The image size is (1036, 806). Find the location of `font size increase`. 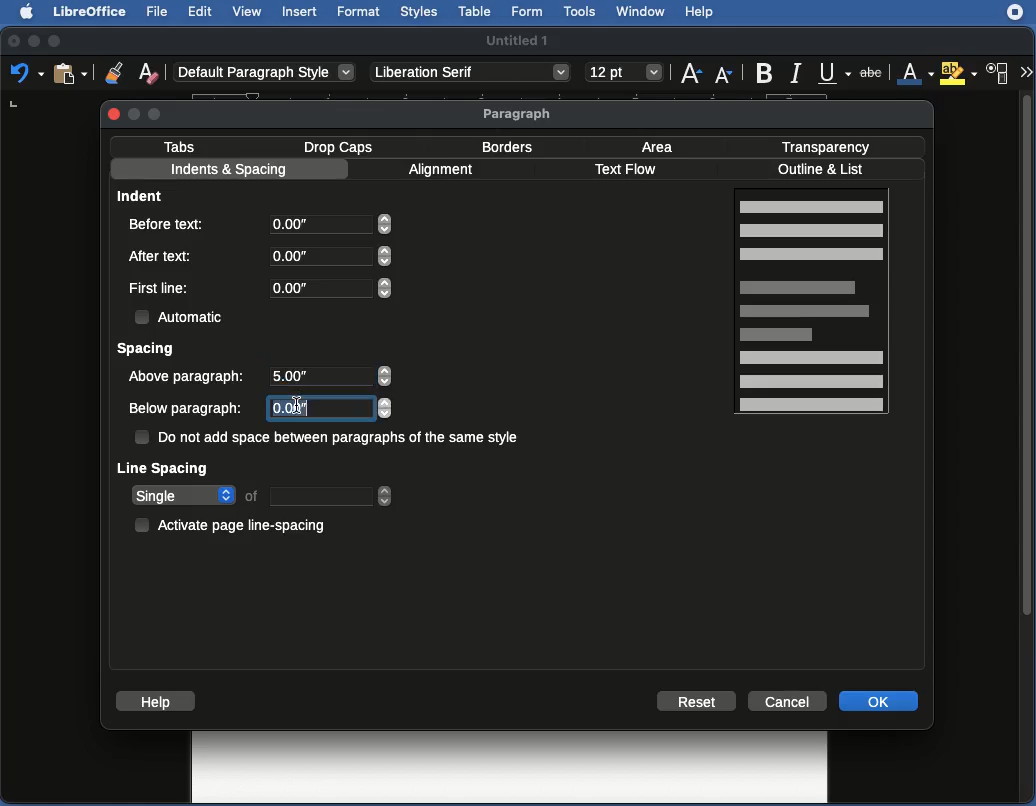

font size increase is located at coordinates (688, 77).